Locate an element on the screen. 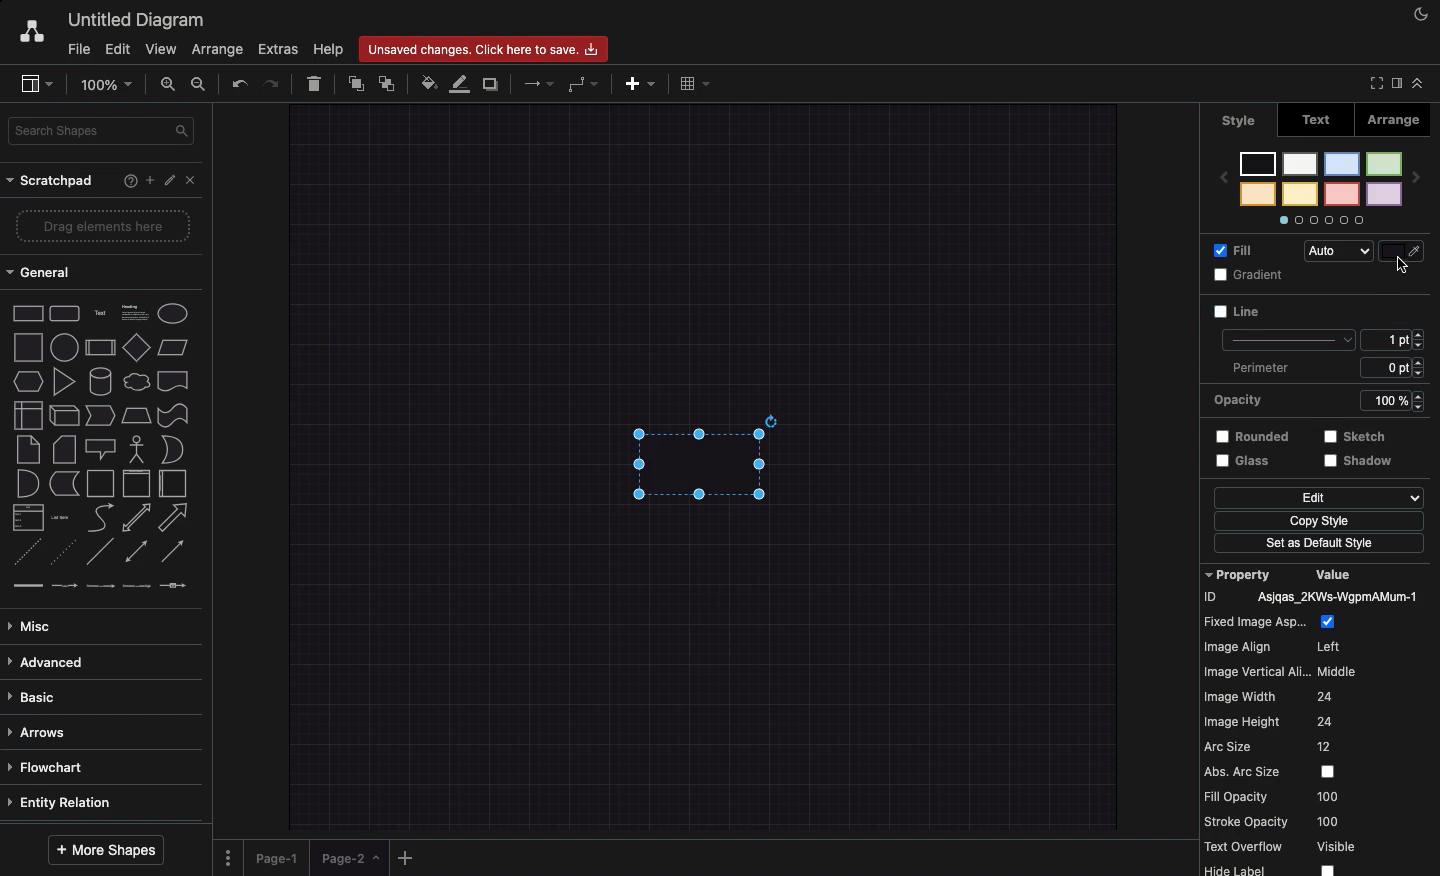  heading is located at coordinates (134, 311).